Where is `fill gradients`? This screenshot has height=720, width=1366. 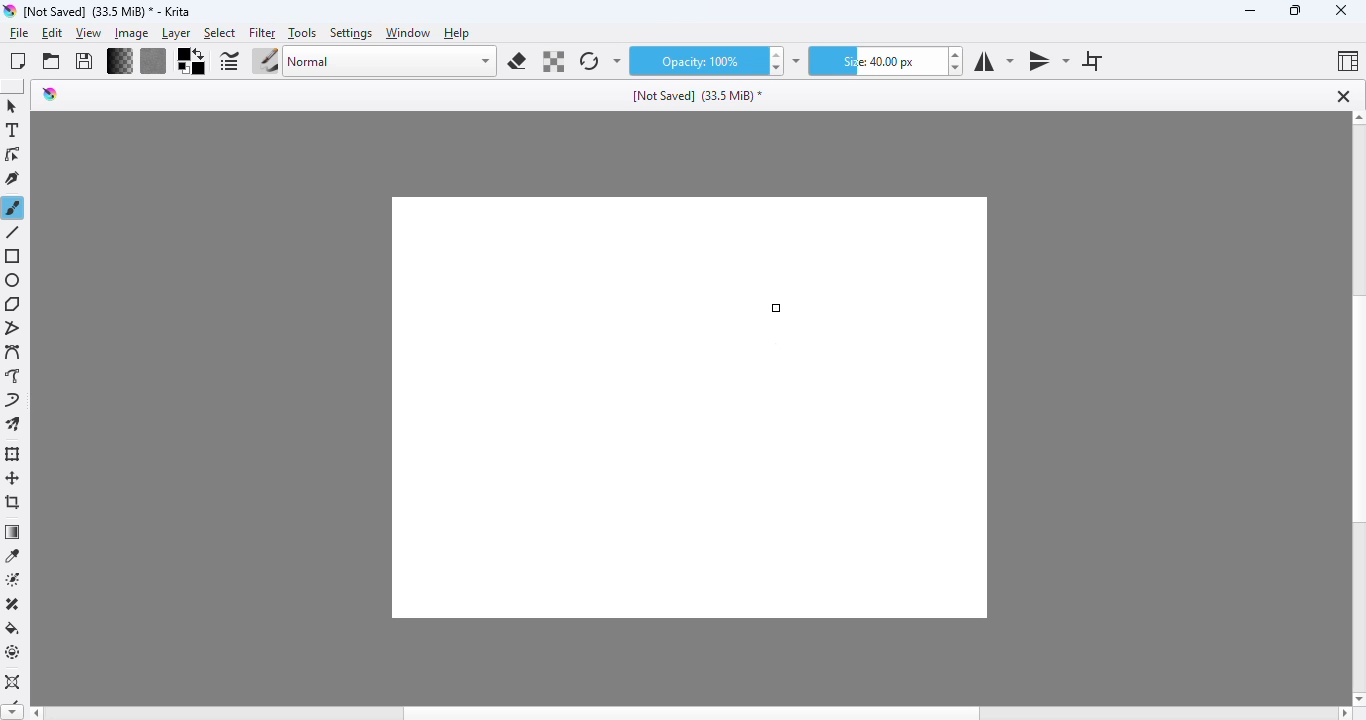 fill gradients is located at coordinates (120, 61).